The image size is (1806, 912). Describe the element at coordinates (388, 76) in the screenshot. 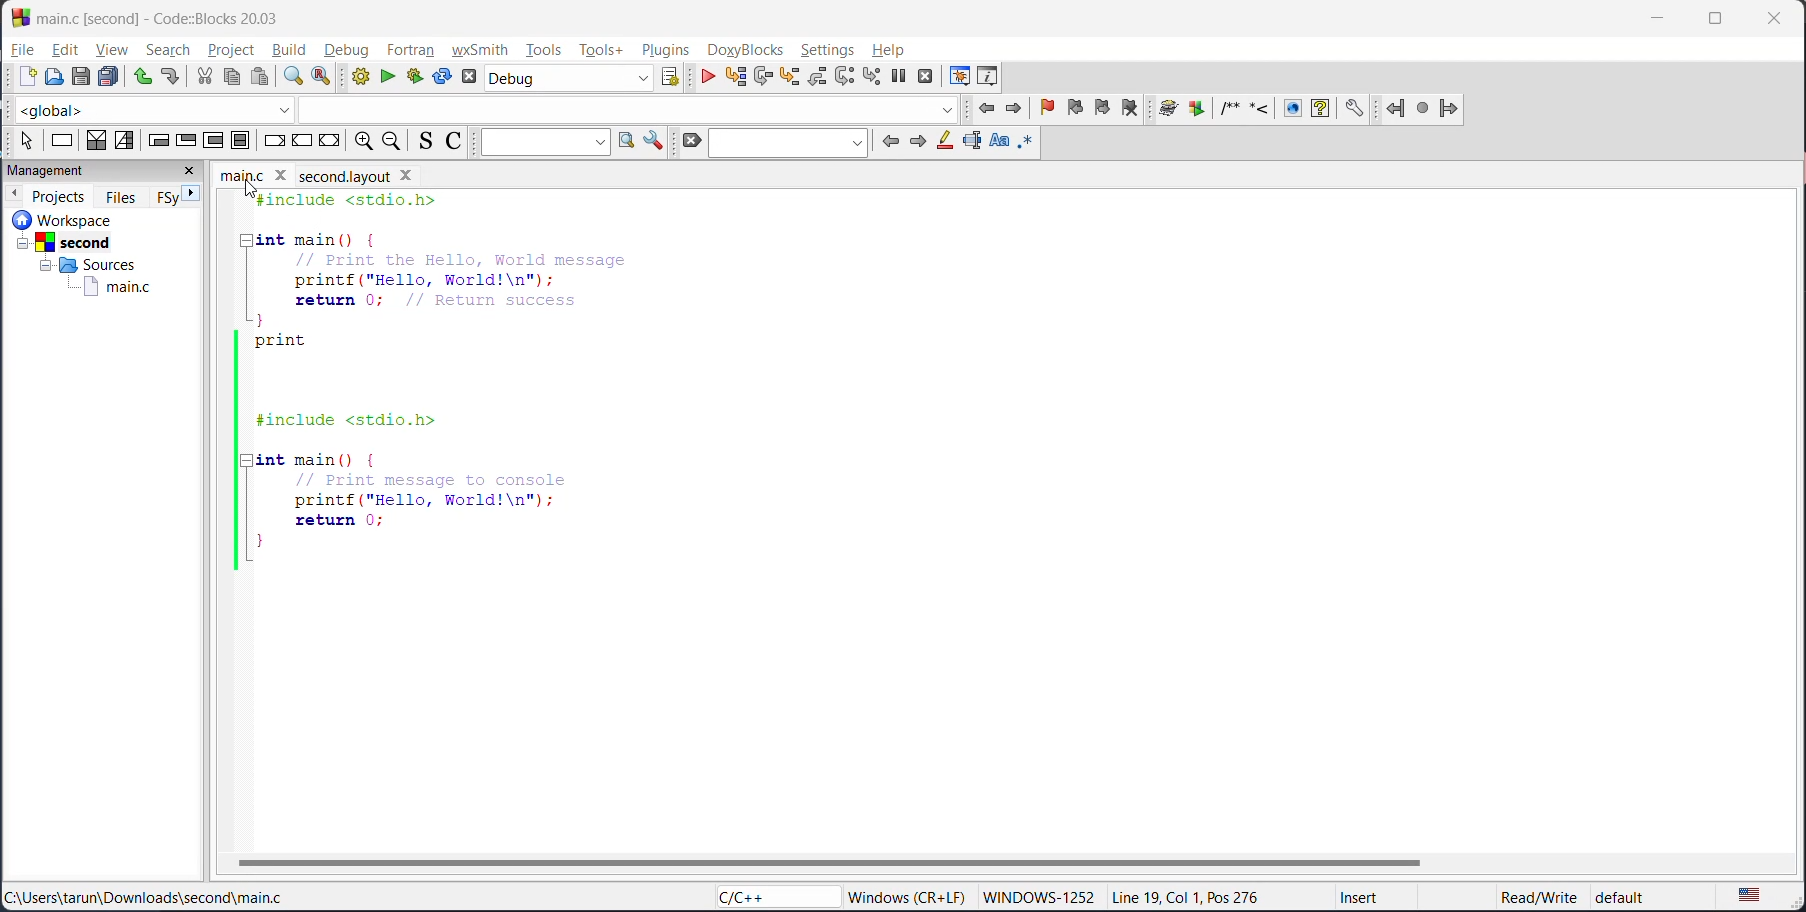

I see `run` at that location.